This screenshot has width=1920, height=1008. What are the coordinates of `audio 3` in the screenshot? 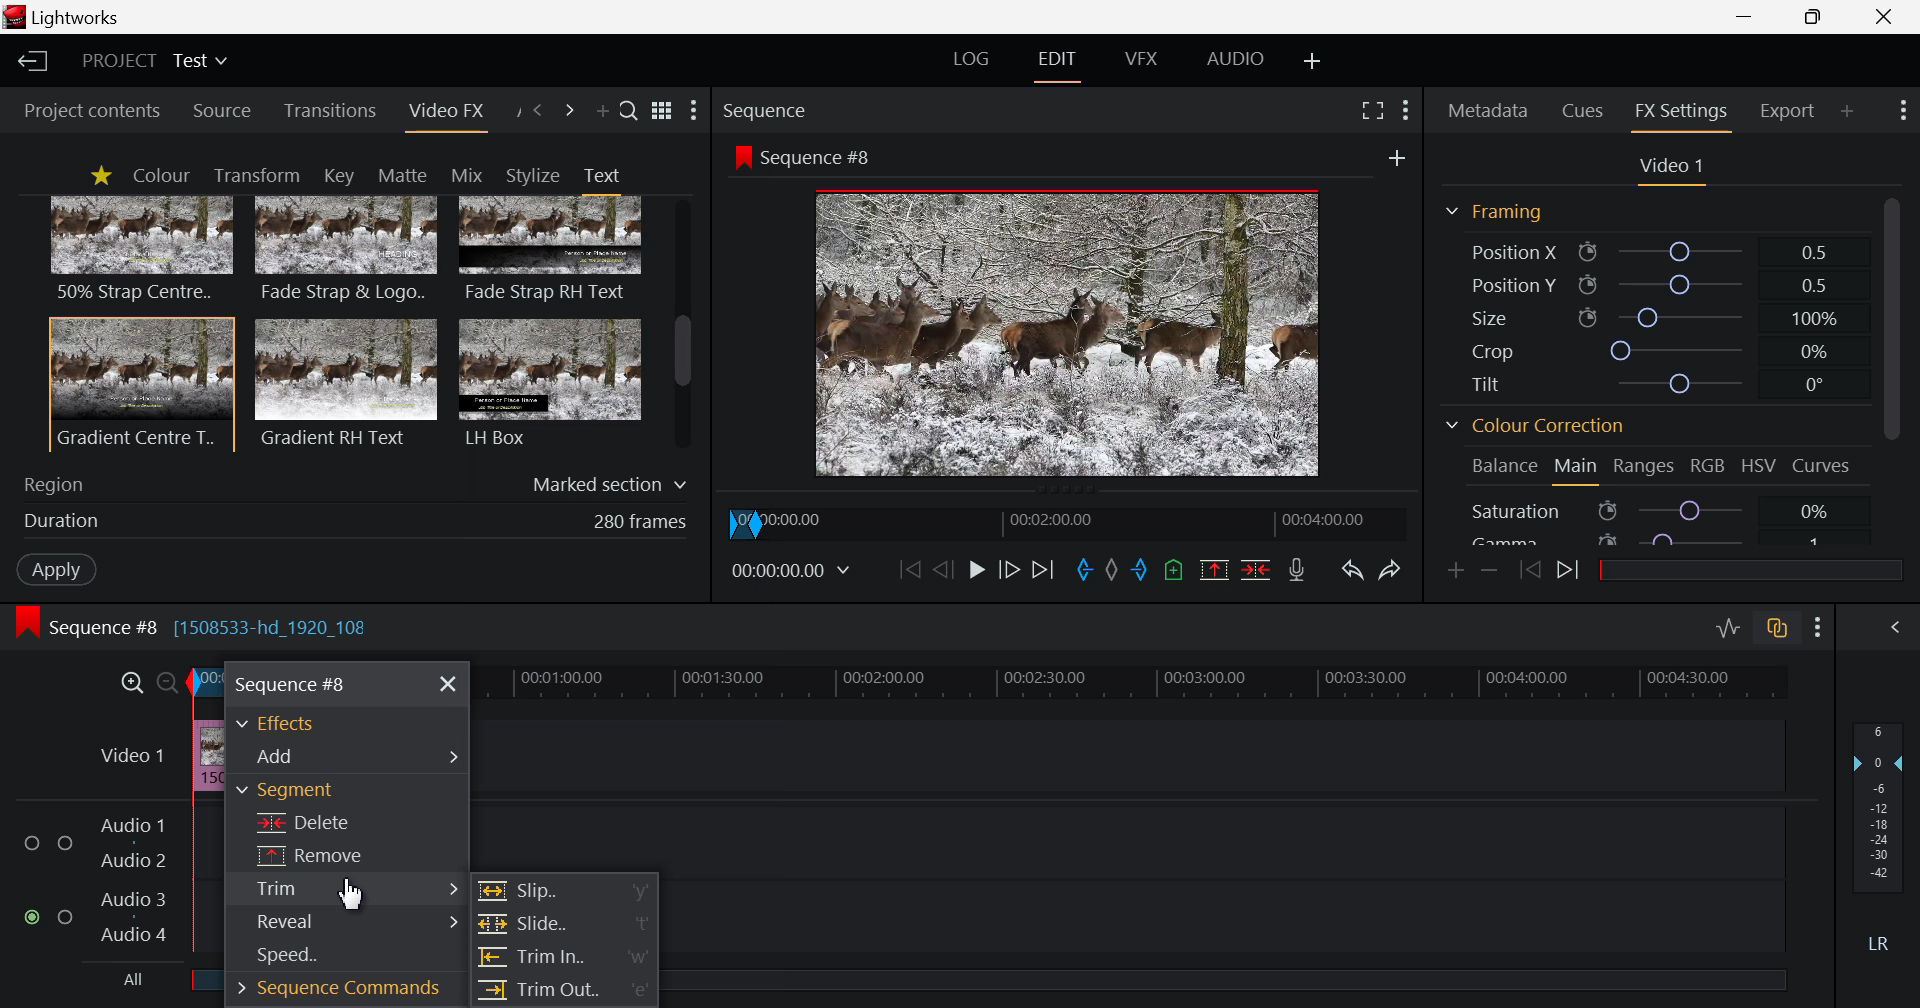 It's located at (127, 897).